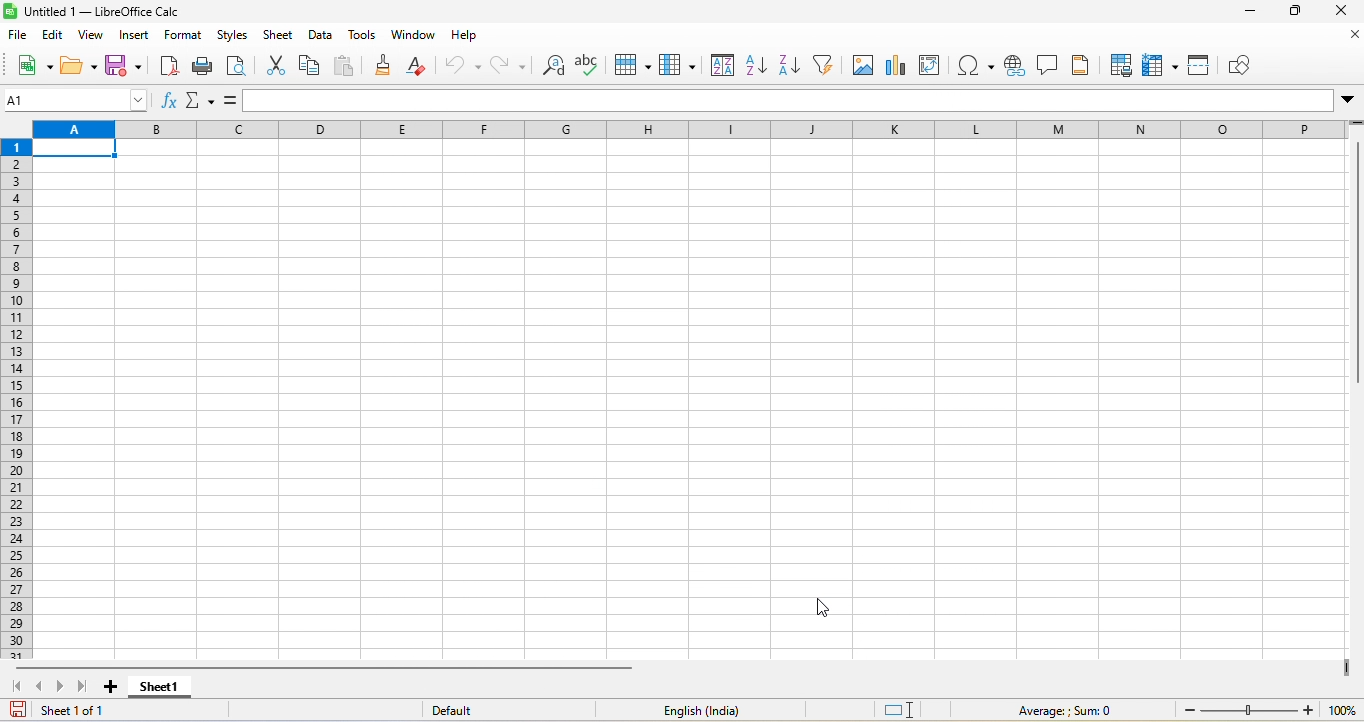  I want to click on close, so click(1344, 38).